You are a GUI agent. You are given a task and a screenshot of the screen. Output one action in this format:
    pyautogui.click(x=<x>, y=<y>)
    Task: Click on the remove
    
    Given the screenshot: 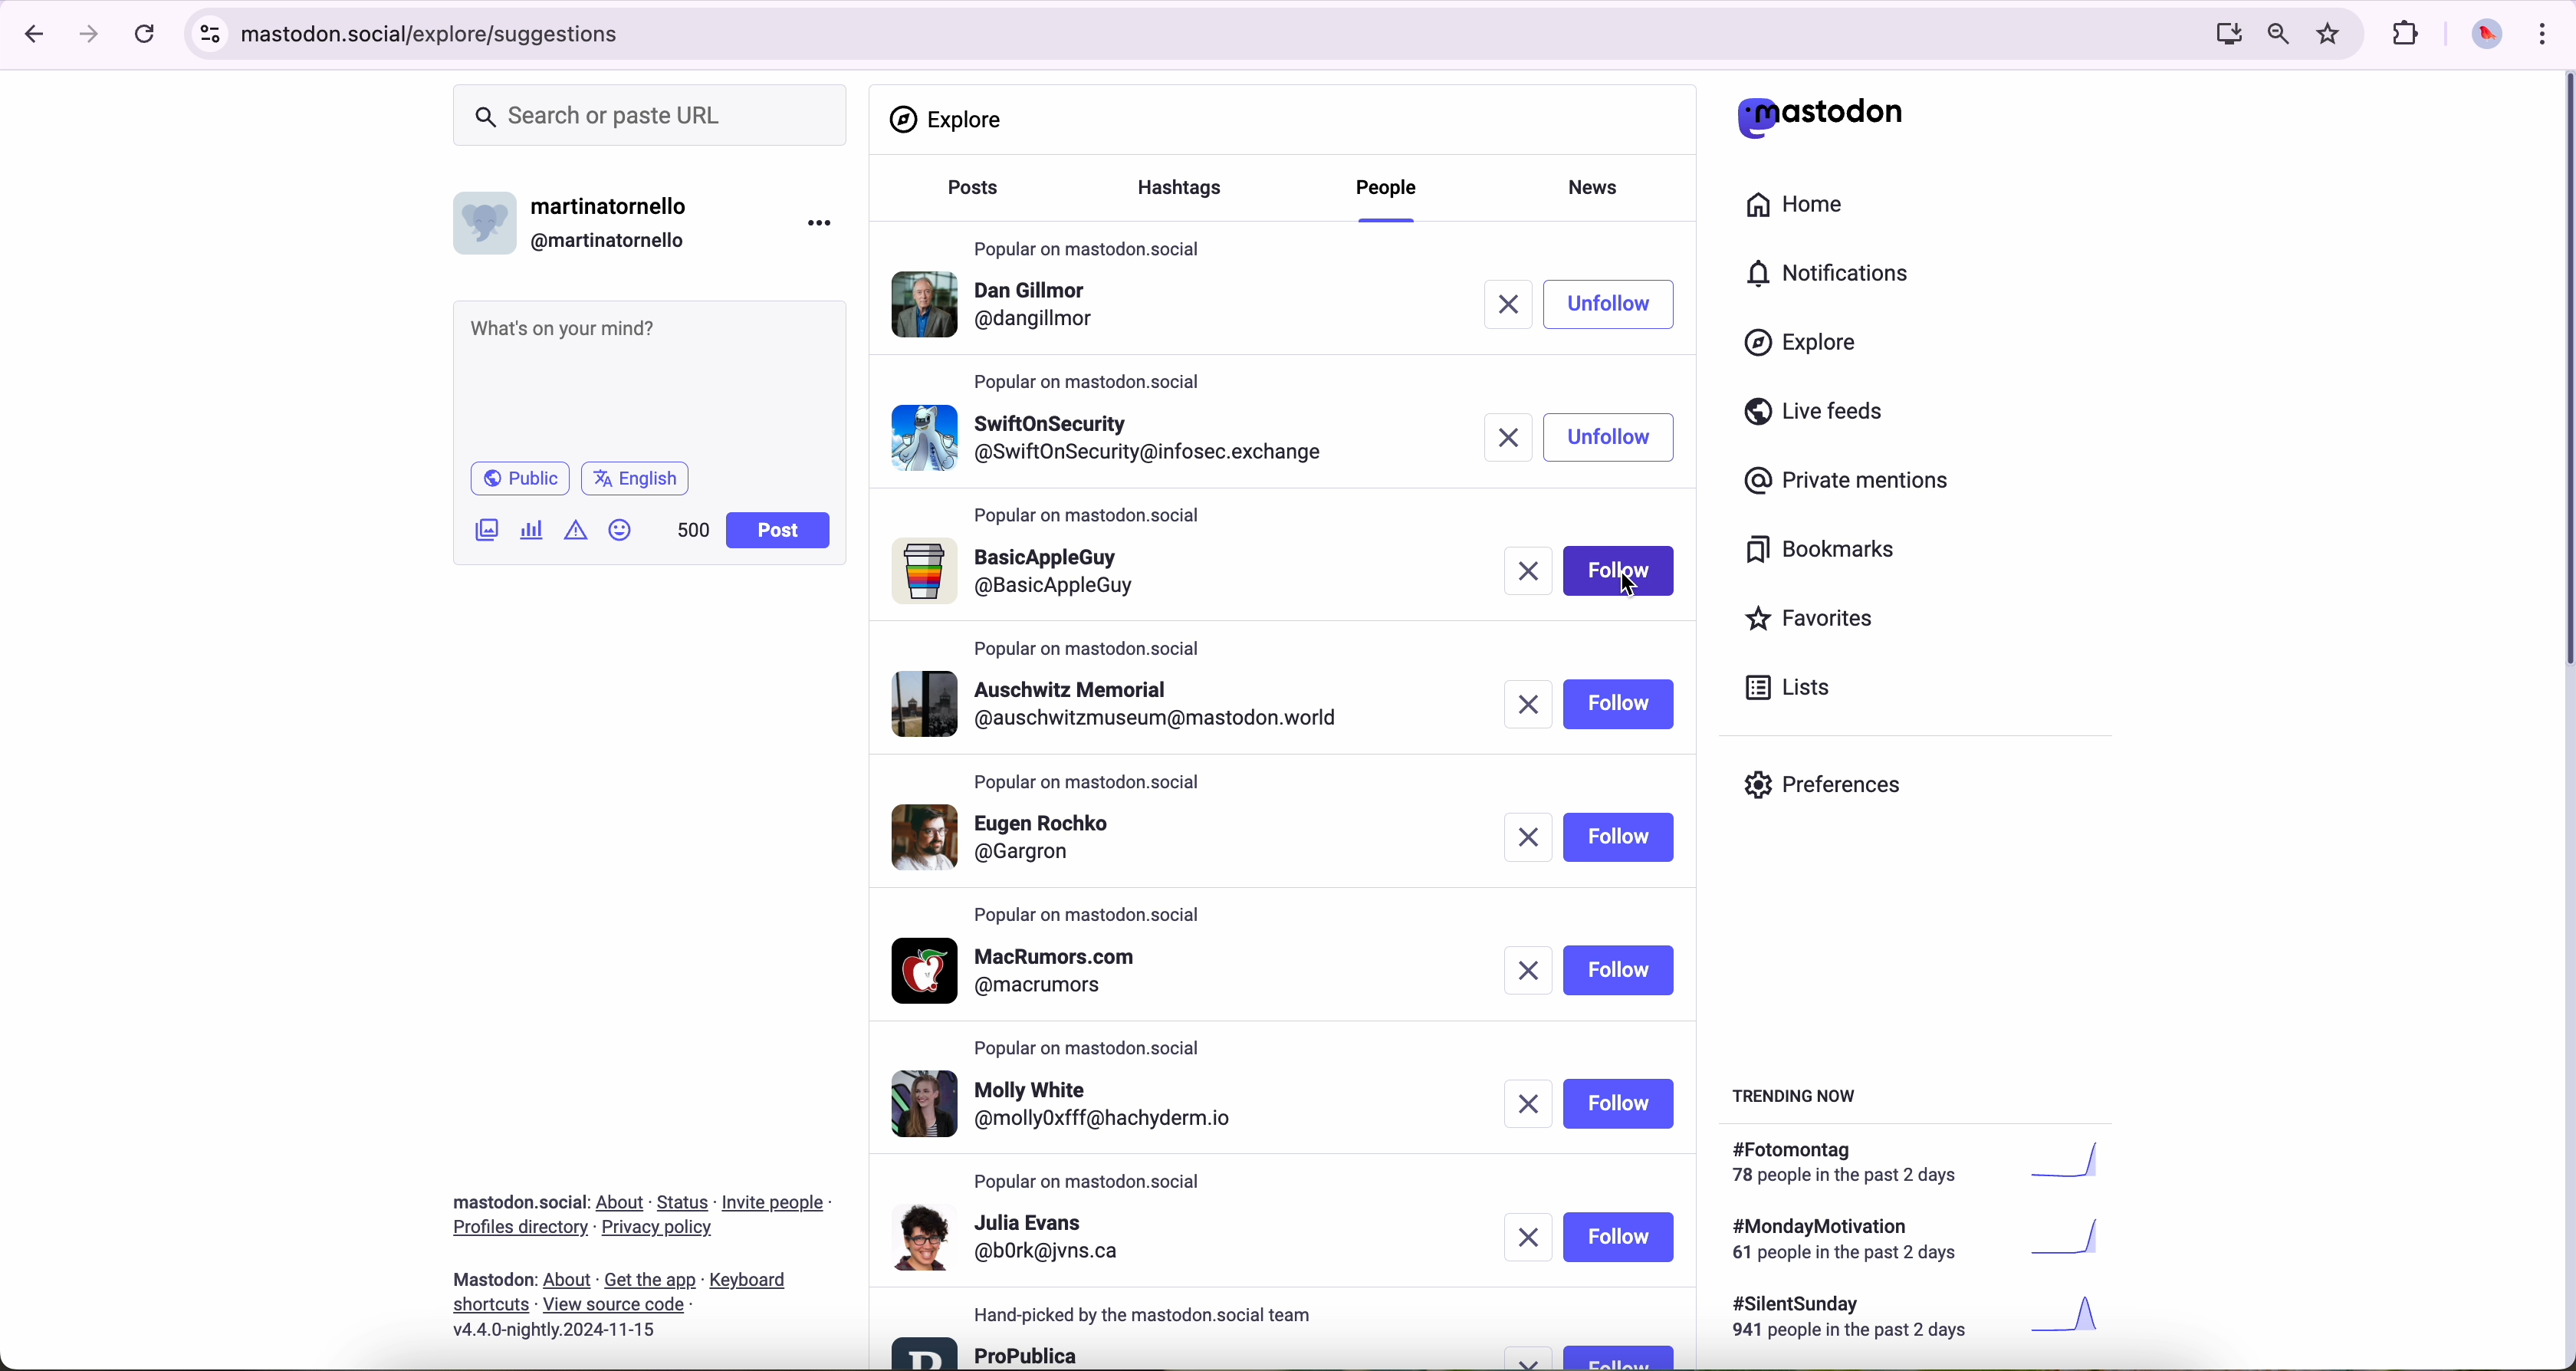 What is the action you would take?
    pyautogui.click(x=1507, y=305)
    